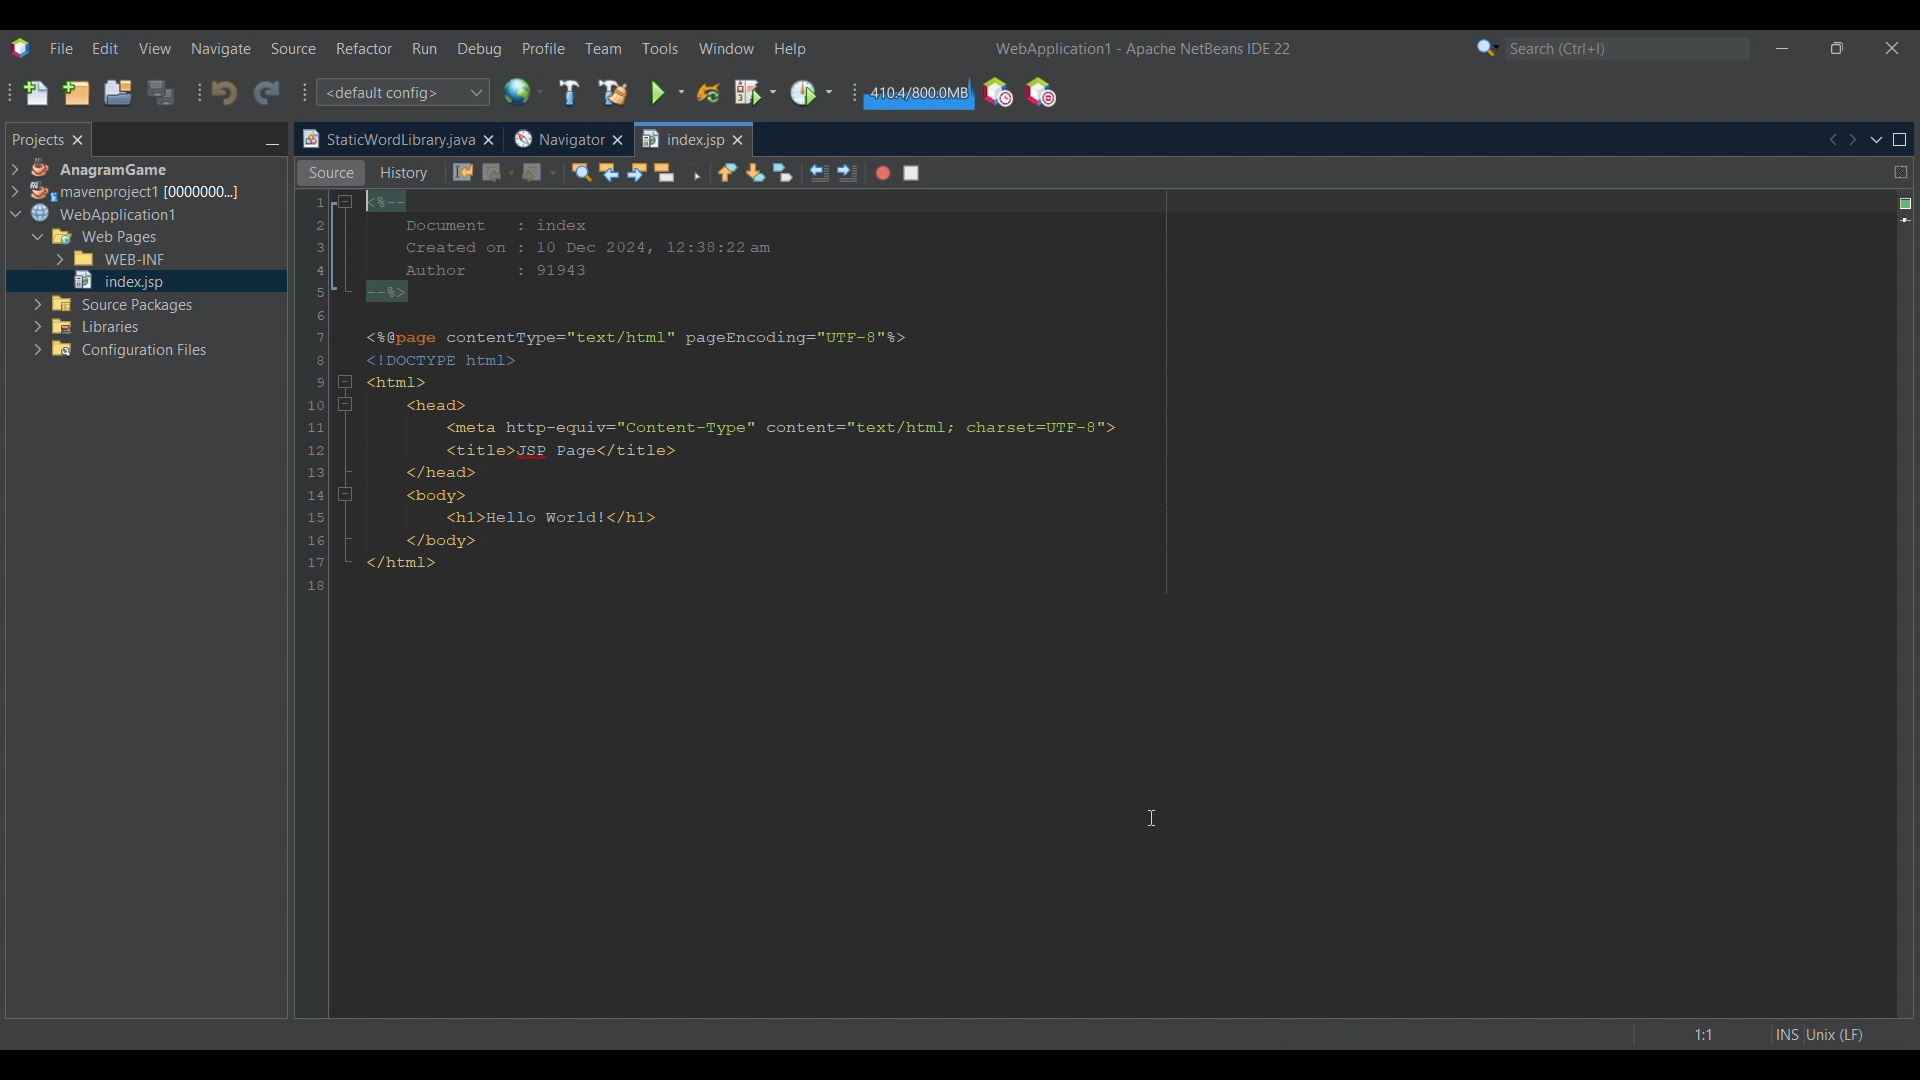  What do you see at coordinates (387, 140) in the screenshot?
I see `Current tab highlighted` at bounding box center [387, 140].